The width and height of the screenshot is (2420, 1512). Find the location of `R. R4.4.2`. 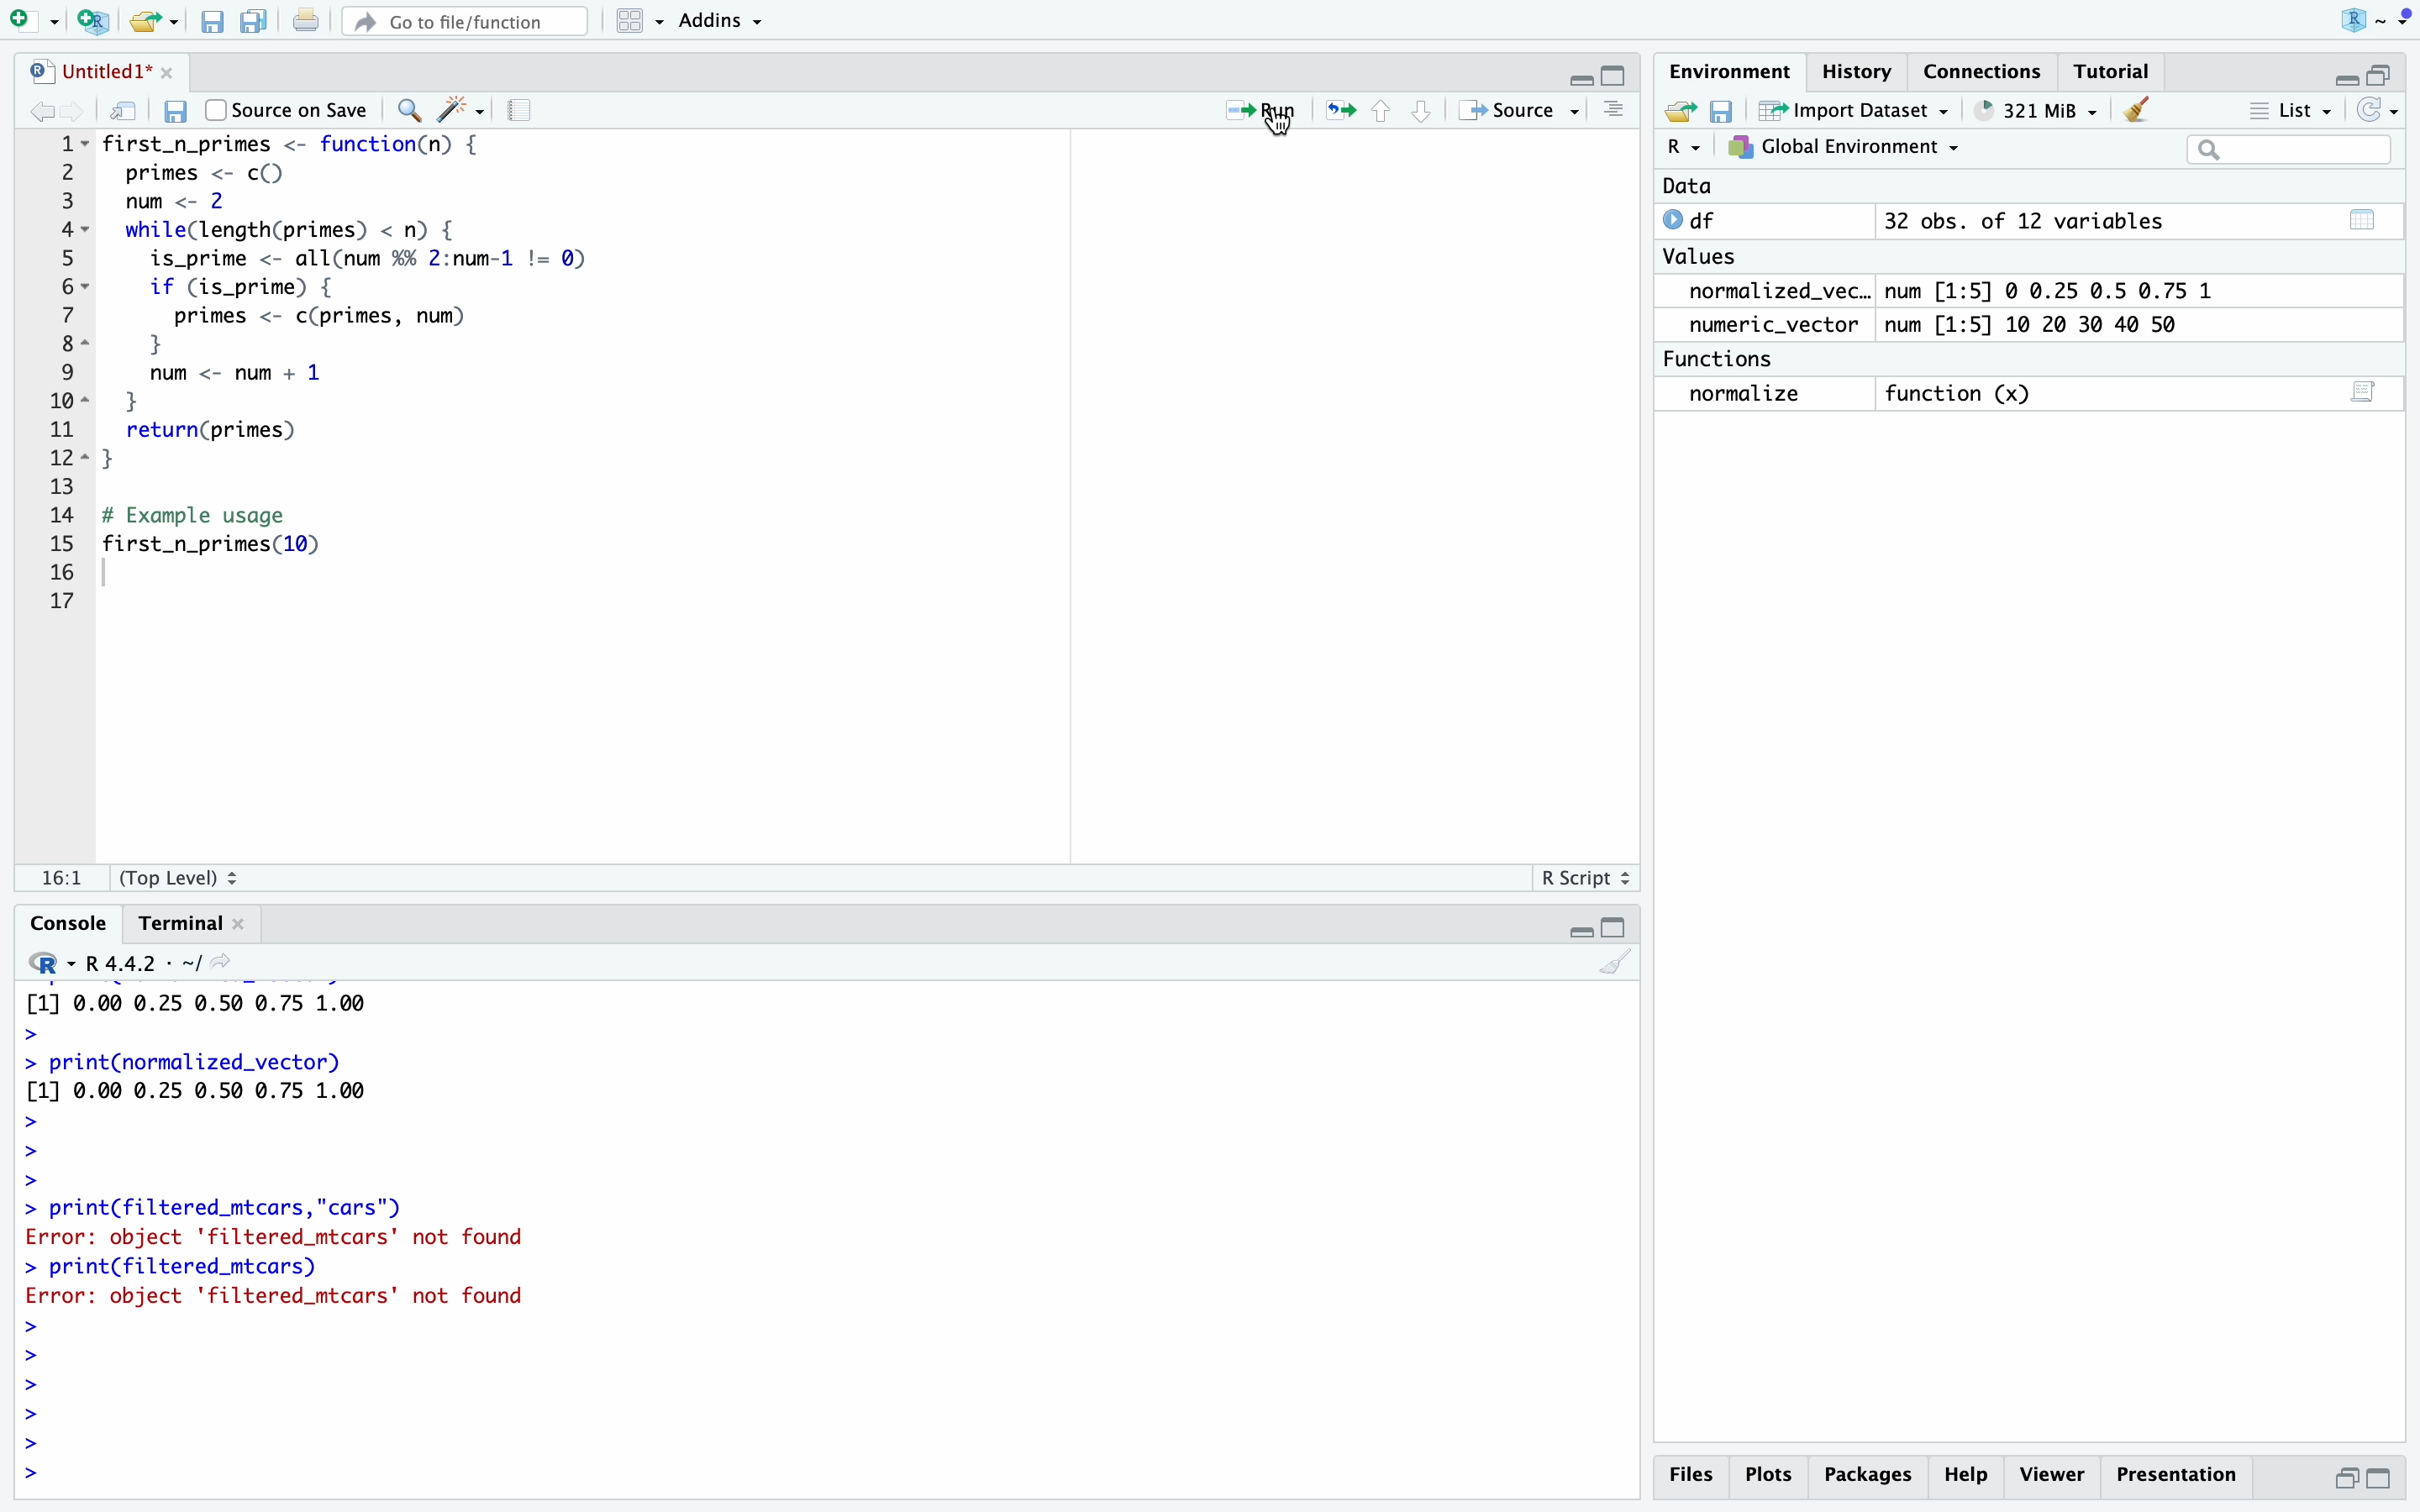

R. R4.4.2 is located at coordinates (124, 959).